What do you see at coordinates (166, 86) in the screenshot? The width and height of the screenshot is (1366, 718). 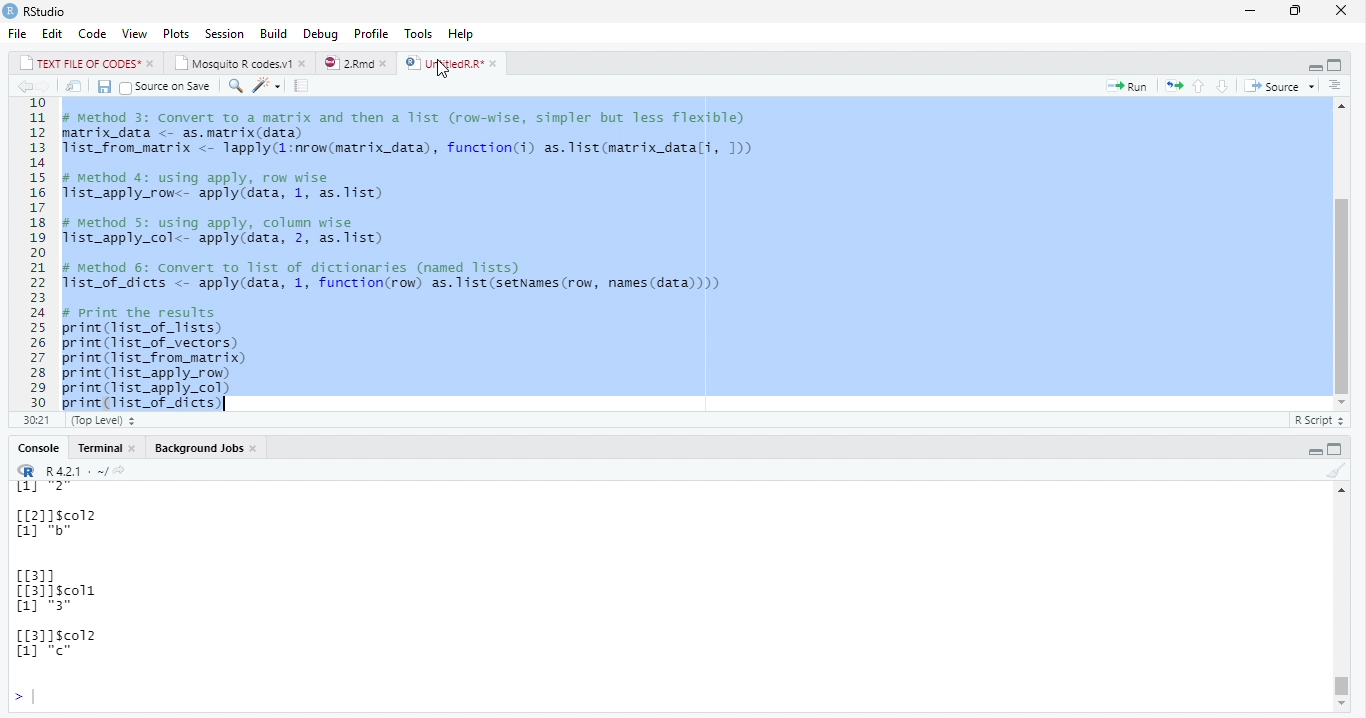 I see `source on save` at bounding box center [166, 86].